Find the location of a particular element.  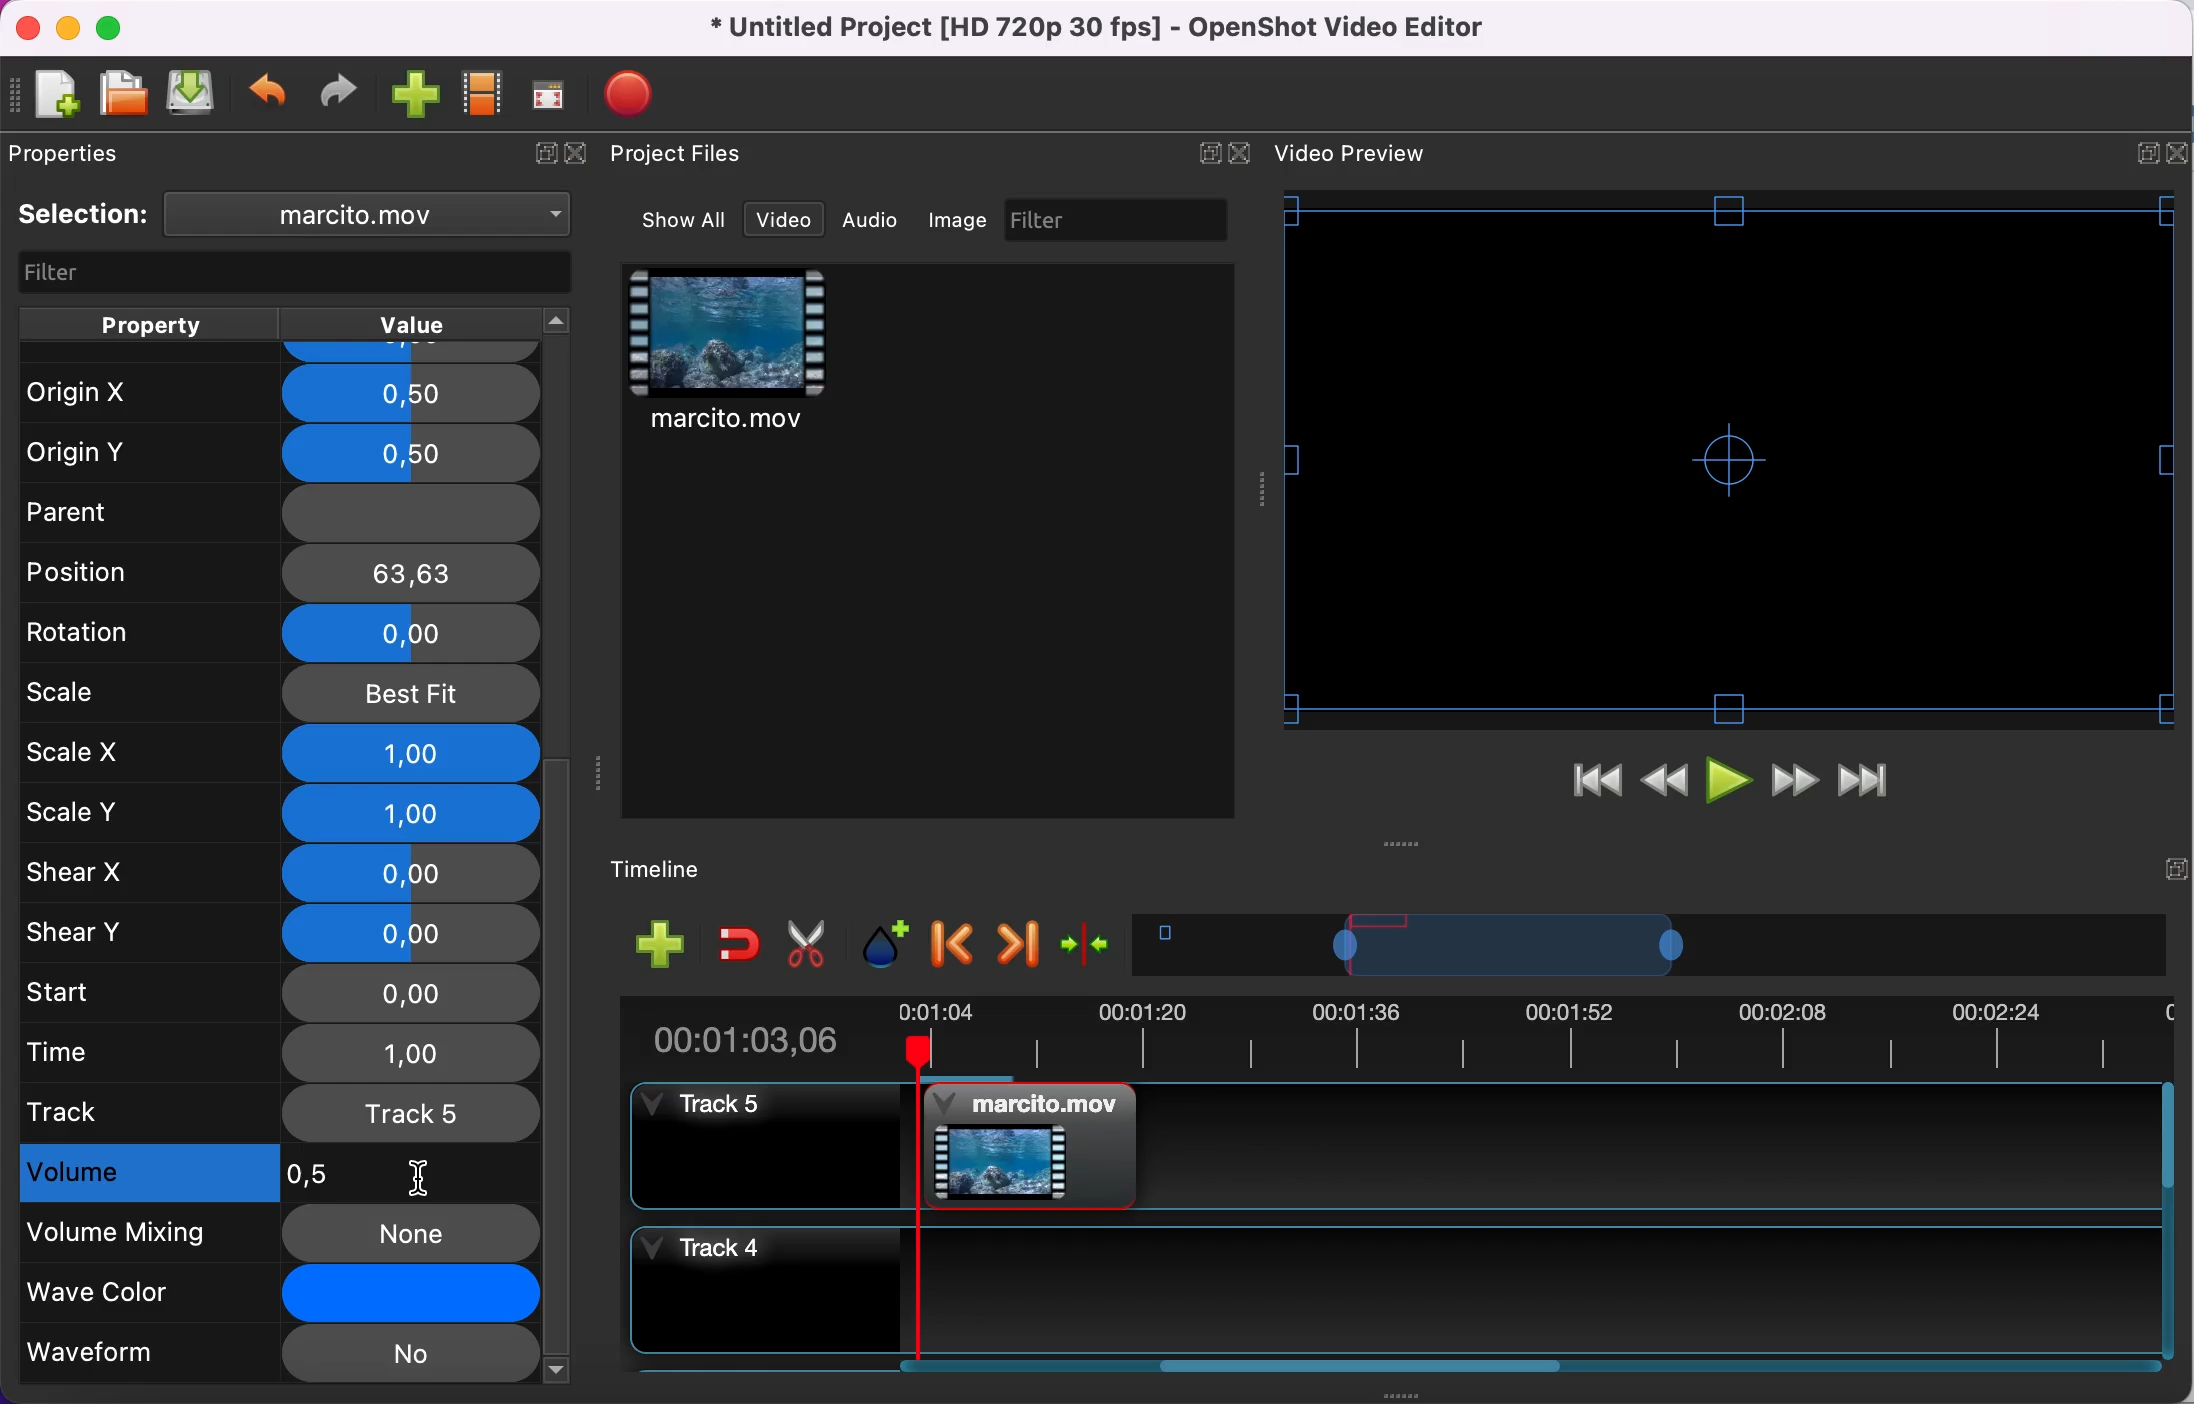

add marker is located at coordinates (889, 945).